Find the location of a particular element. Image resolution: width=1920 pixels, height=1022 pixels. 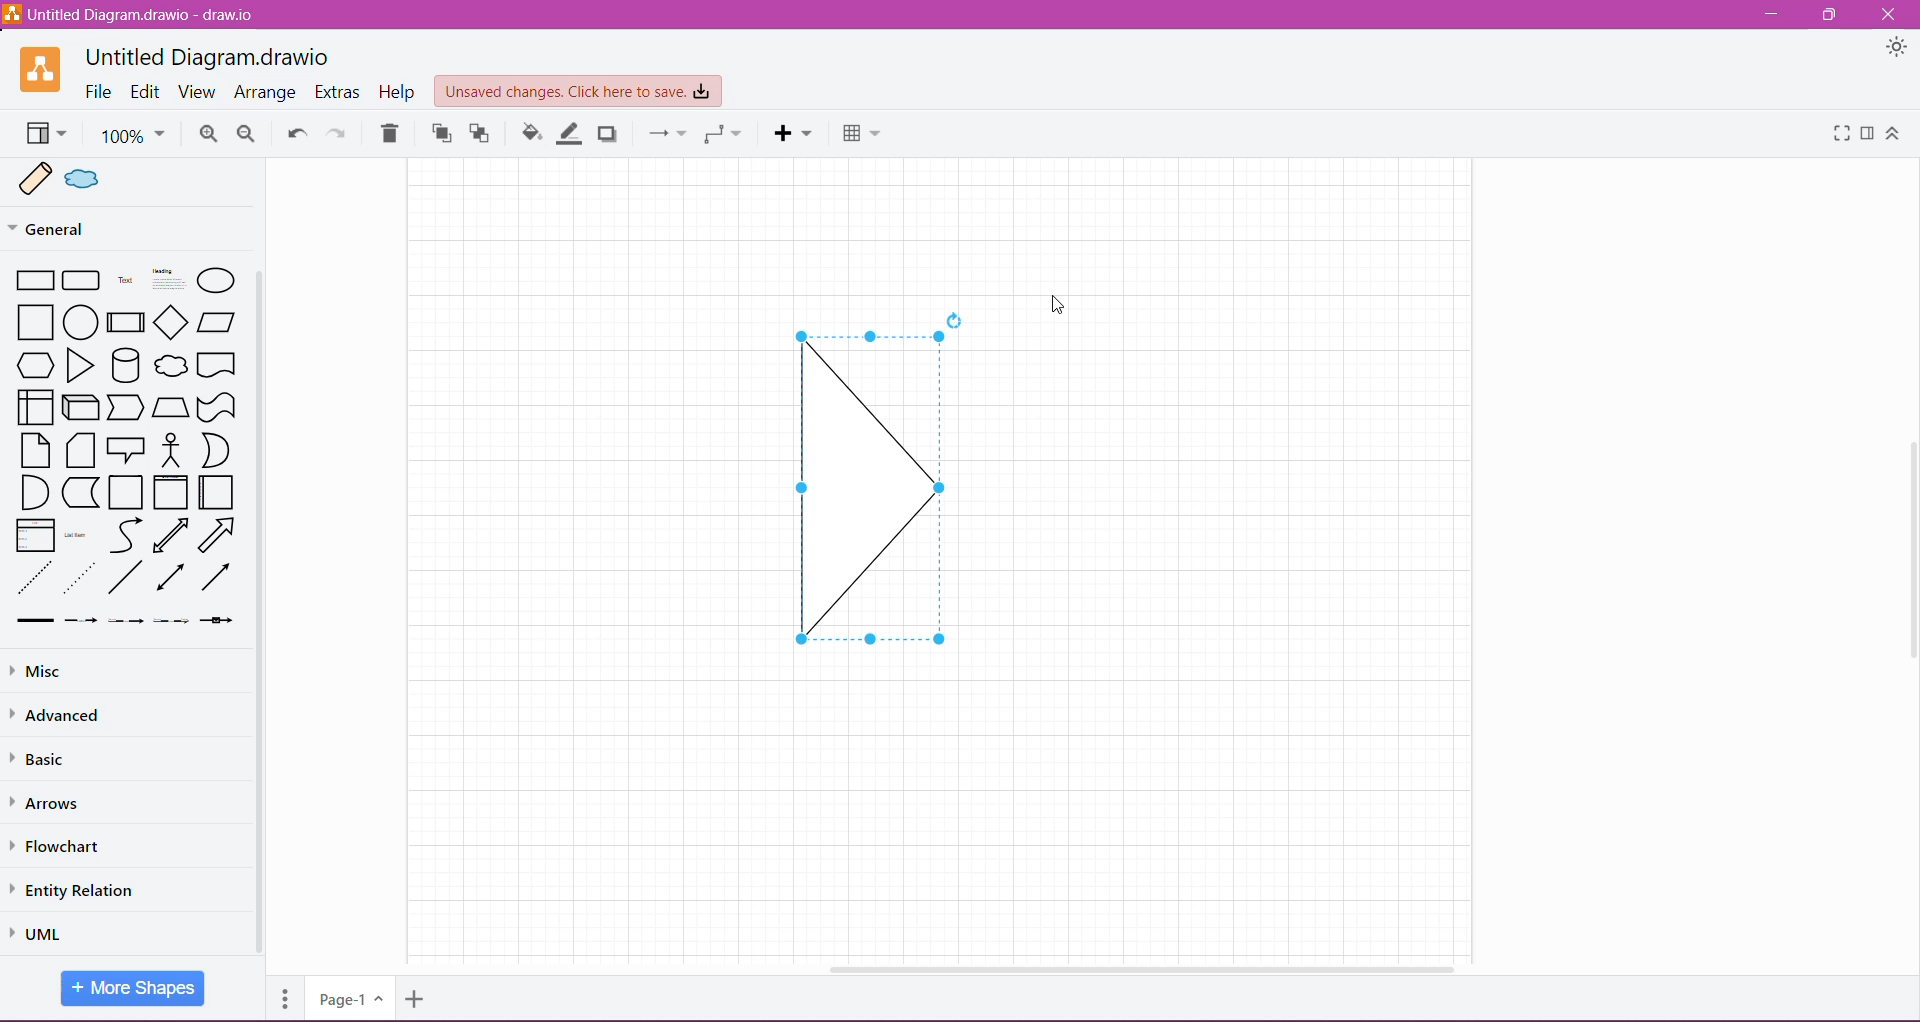

Misc is located at coordinates (90, 672).